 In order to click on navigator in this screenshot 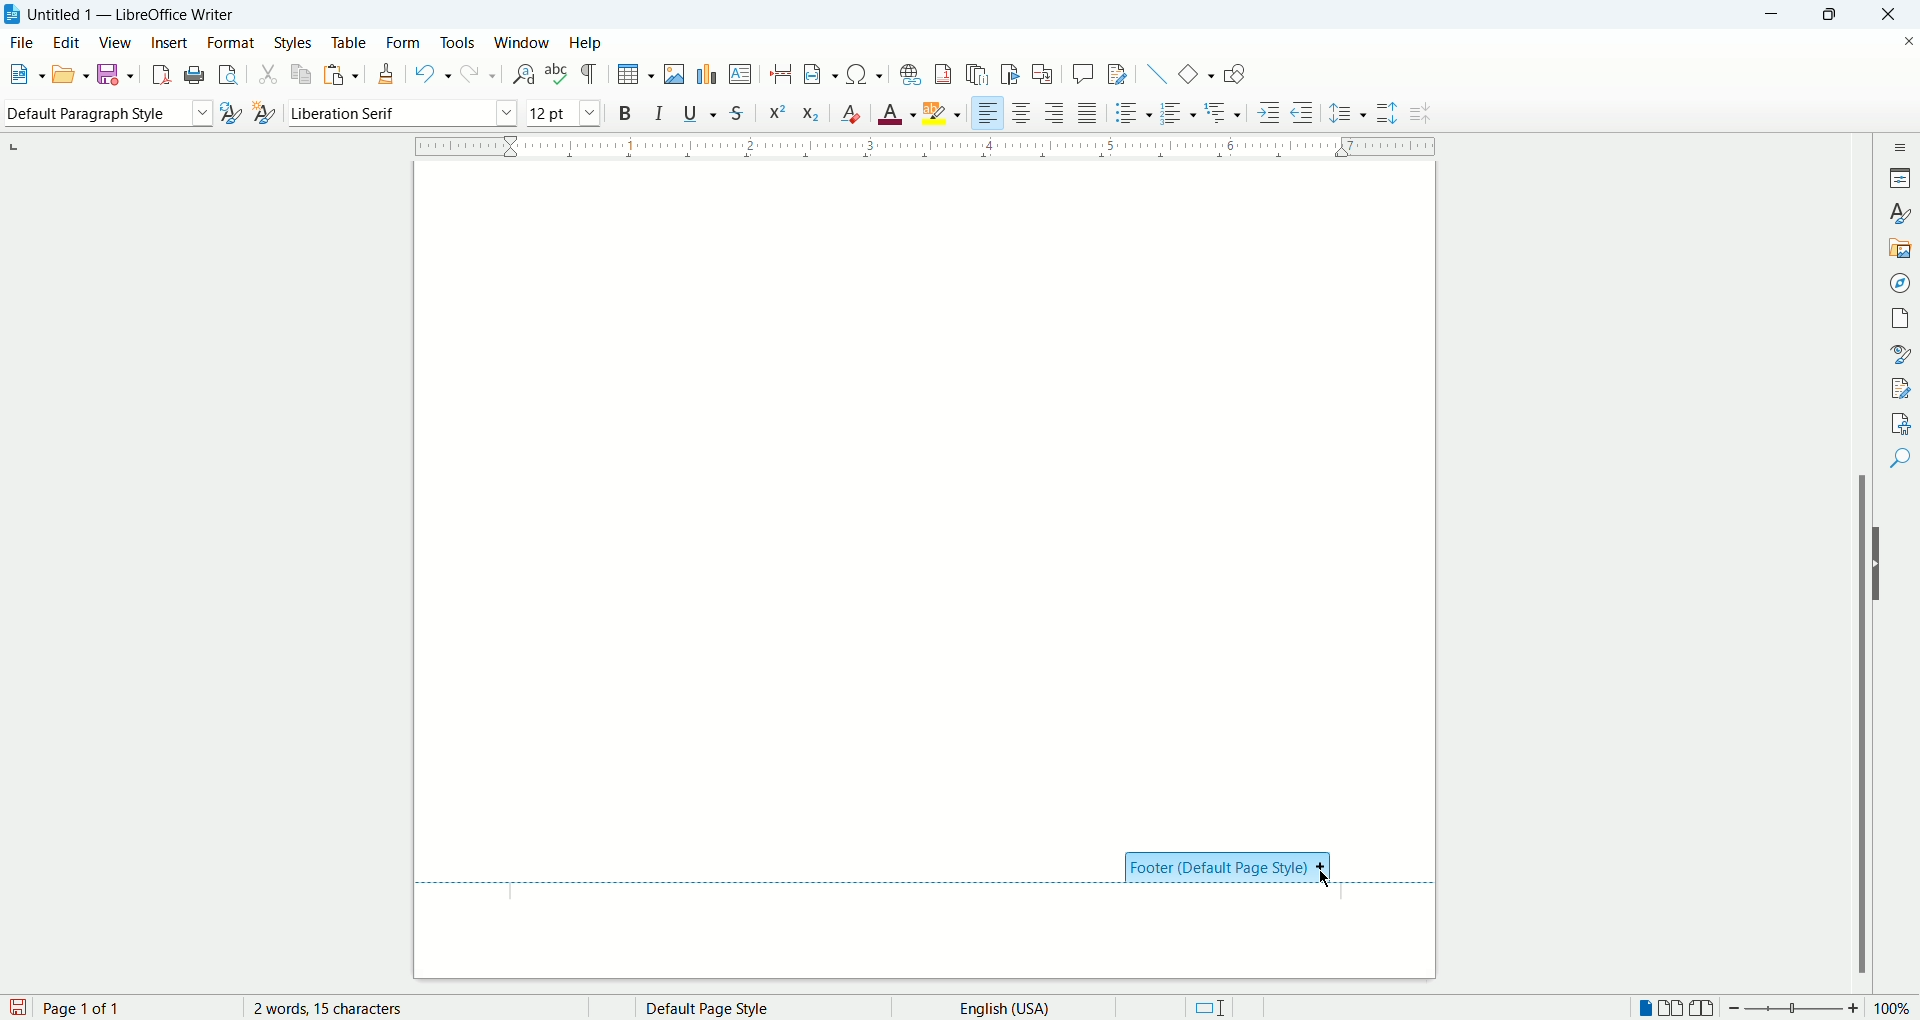, I will do `click(1903, 281)`.